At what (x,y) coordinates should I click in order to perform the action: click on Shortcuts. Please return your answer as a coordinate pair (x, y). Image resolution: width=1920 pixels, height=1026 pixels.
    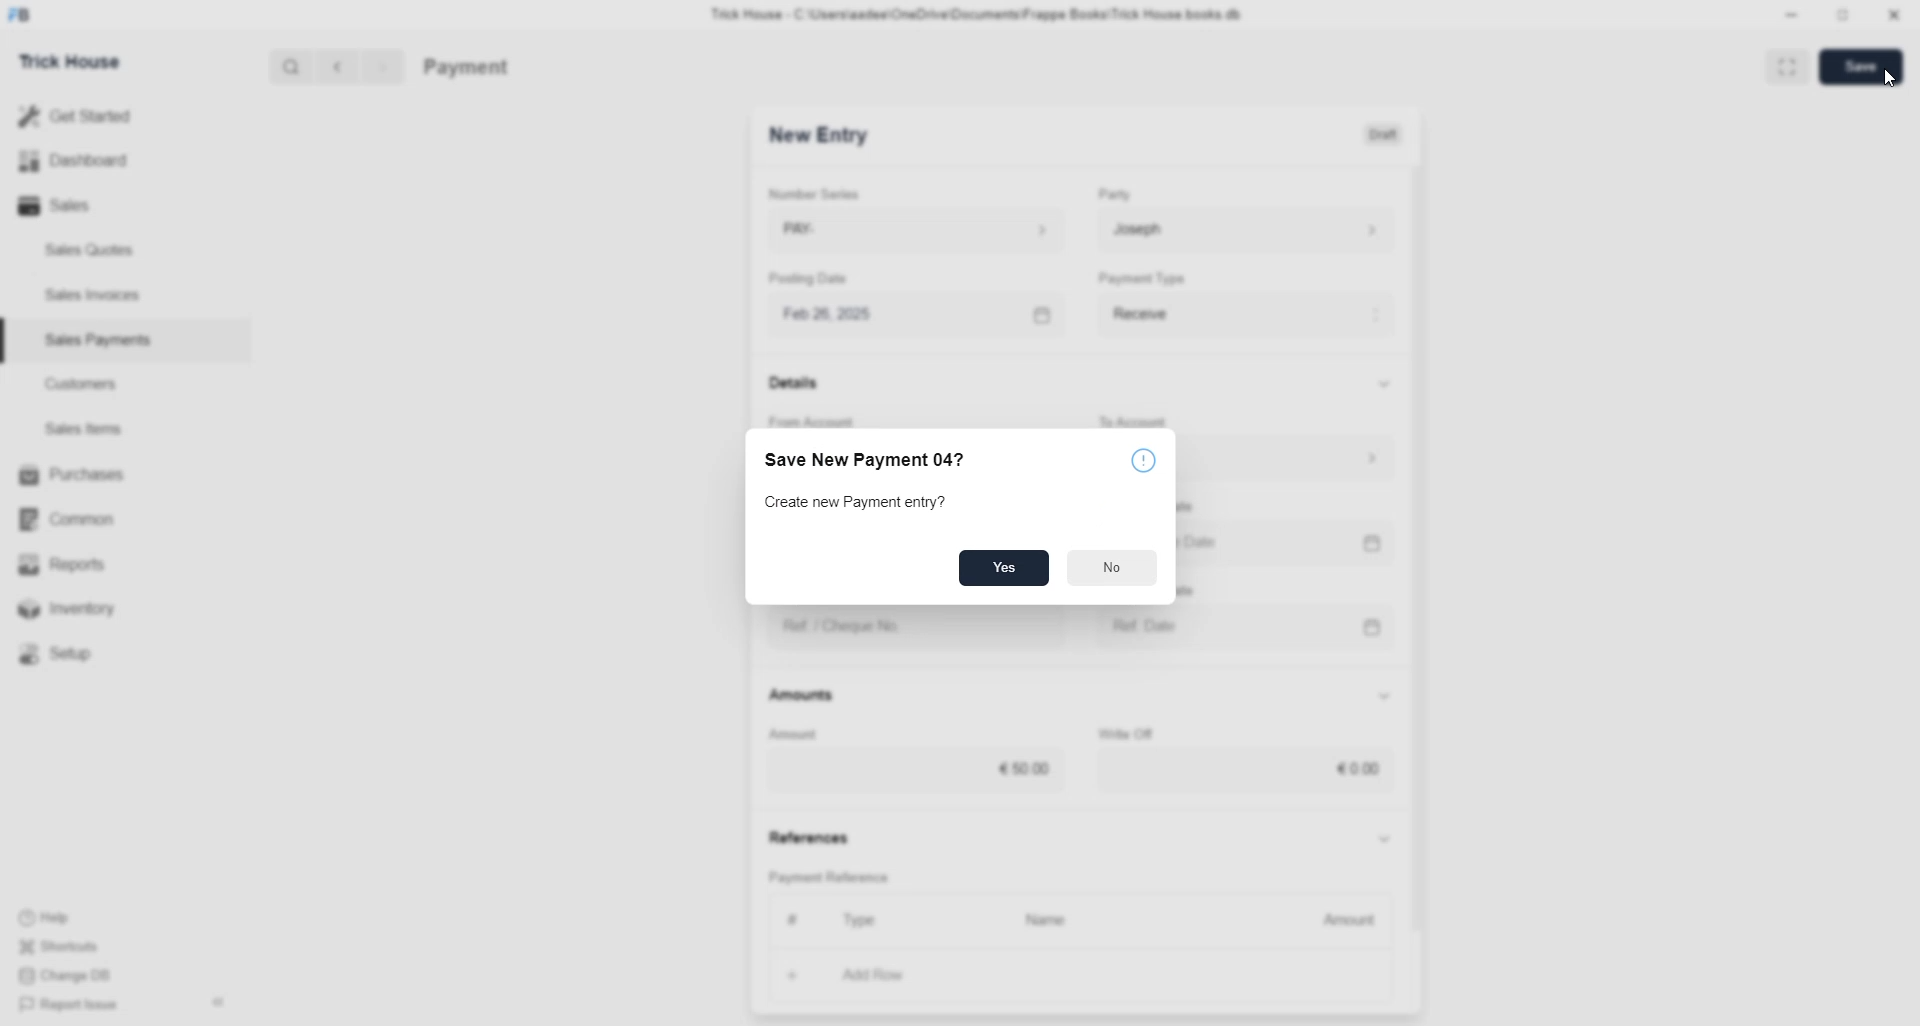
    Looking at the image, I should click on (67, 943).